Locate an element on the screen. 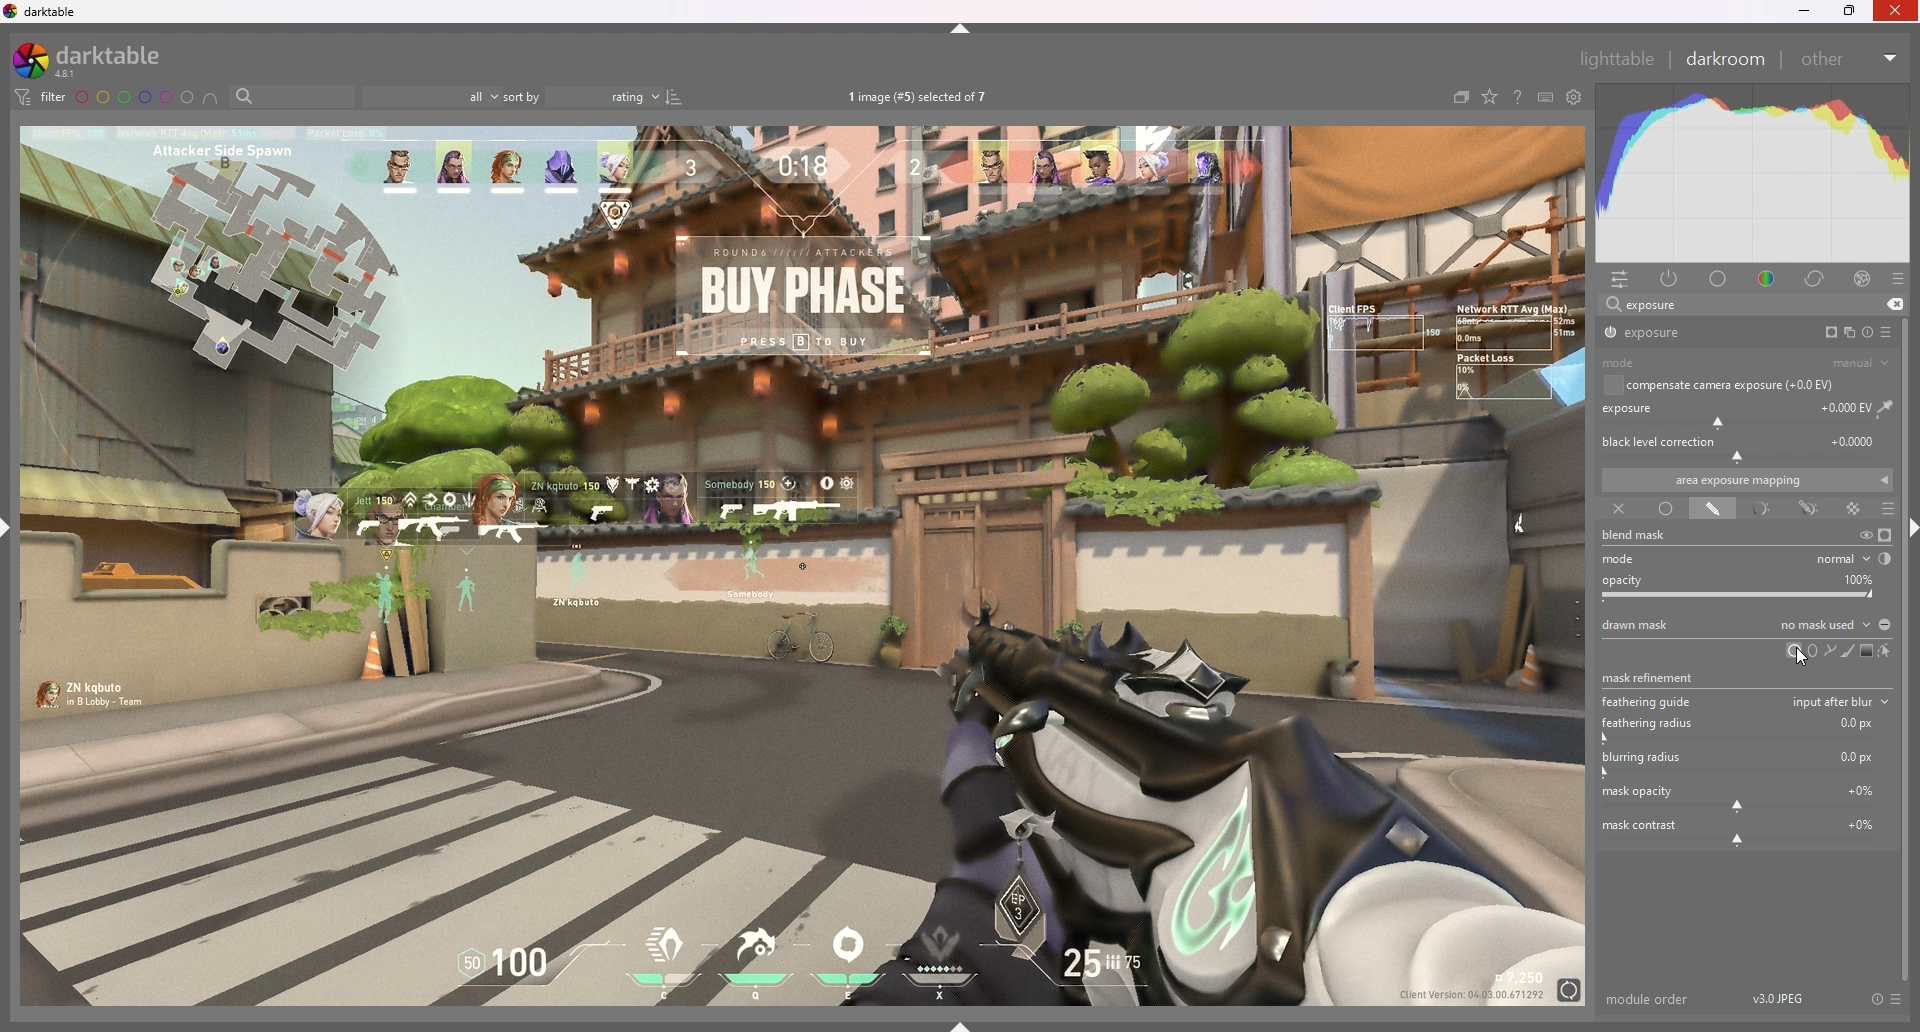 The width and height of the screenshot is (1920, 1032). mask opacity is located at coordinates (1744, 797).